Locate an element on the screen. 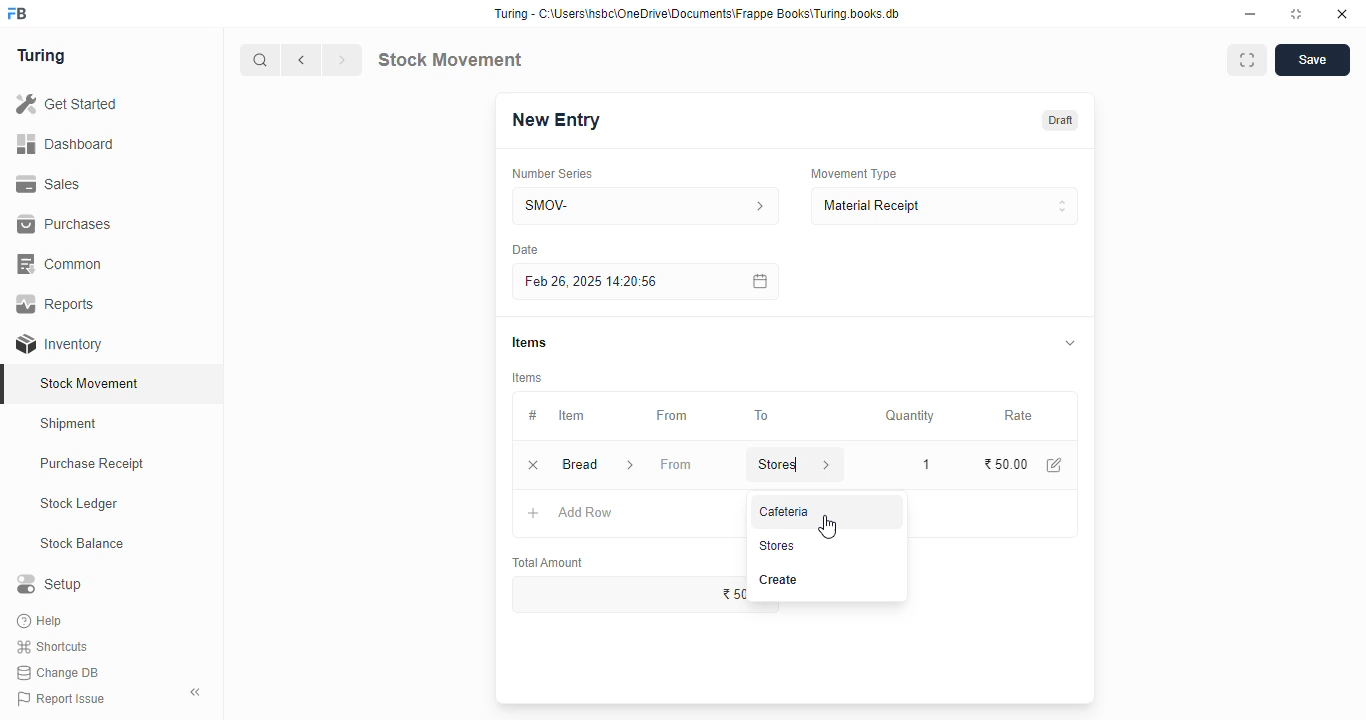 The height and width of the screenshot is (720, 1366). from is located at coordinates (676, 464).